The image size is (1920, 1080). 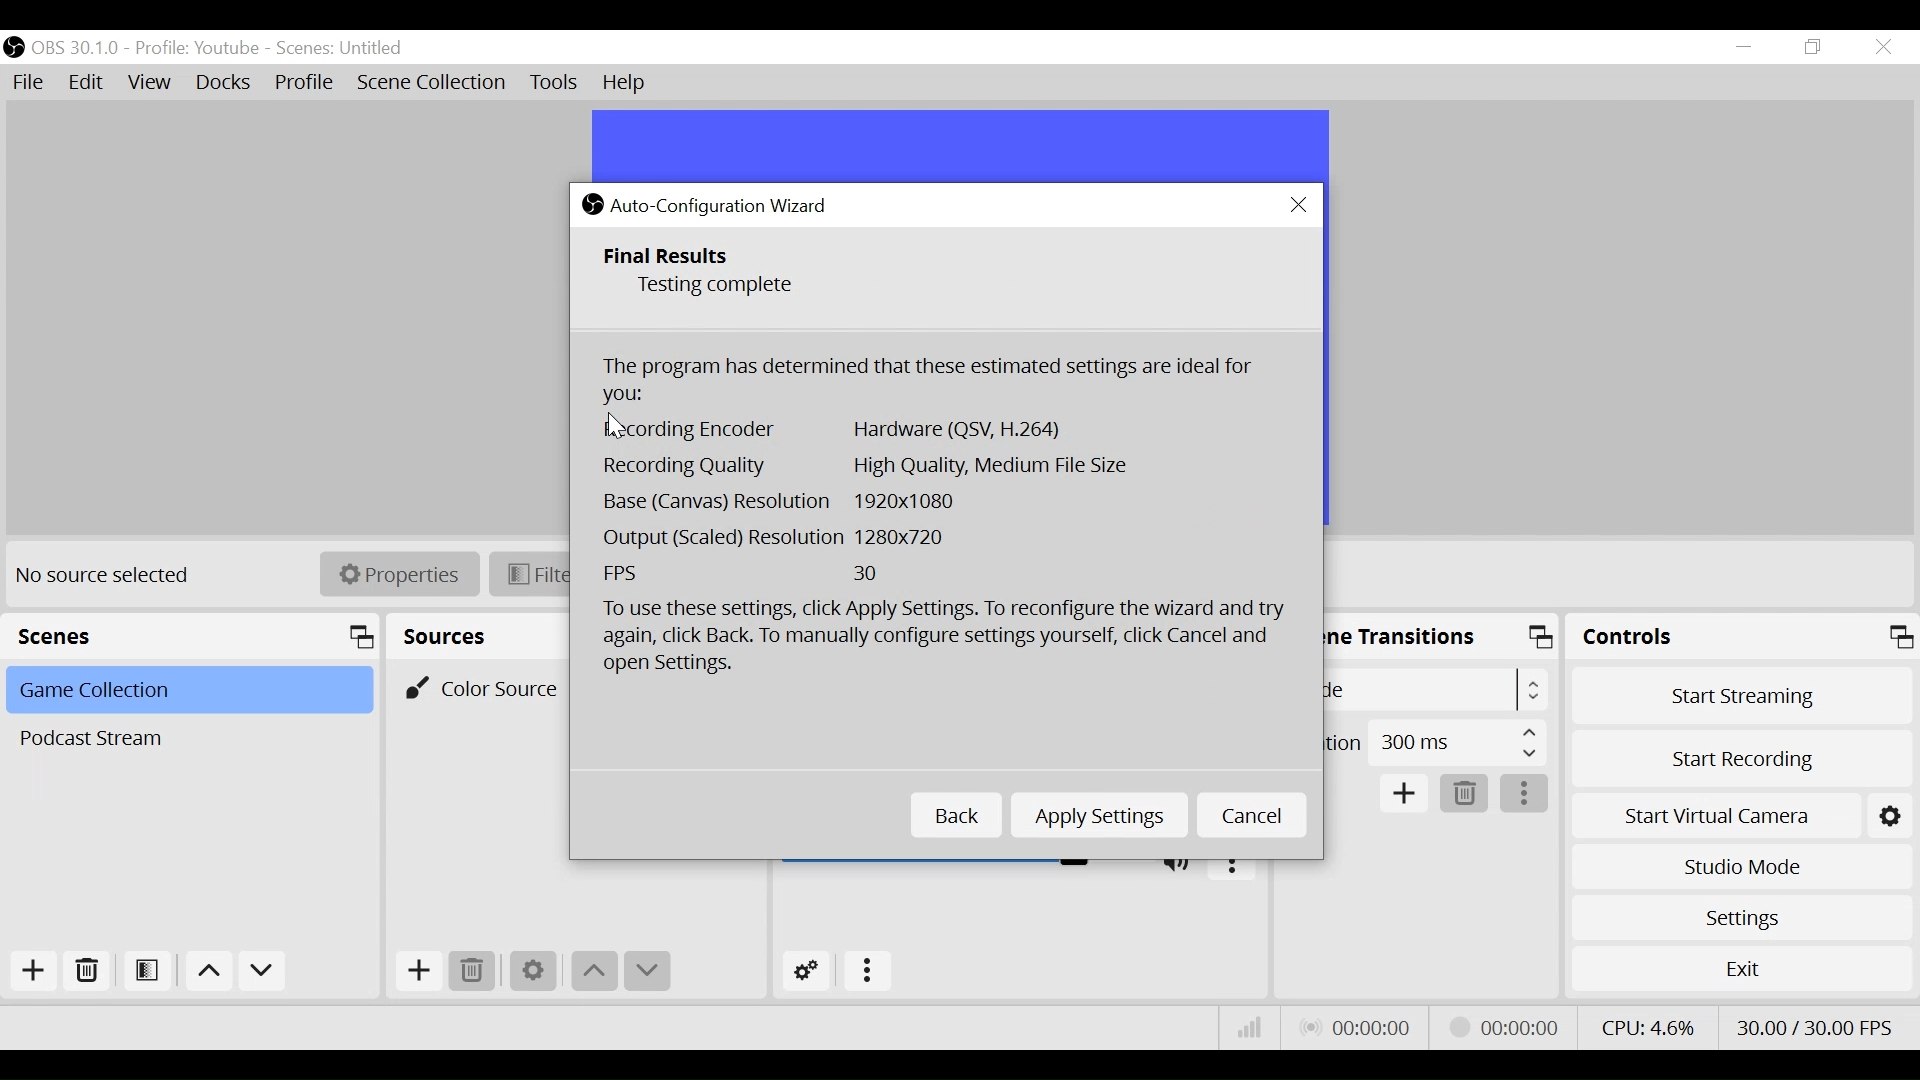 What do you see at coordinates (618, 427) in the screenshot?
I see `Cursor` at bounding box center [618, 427].